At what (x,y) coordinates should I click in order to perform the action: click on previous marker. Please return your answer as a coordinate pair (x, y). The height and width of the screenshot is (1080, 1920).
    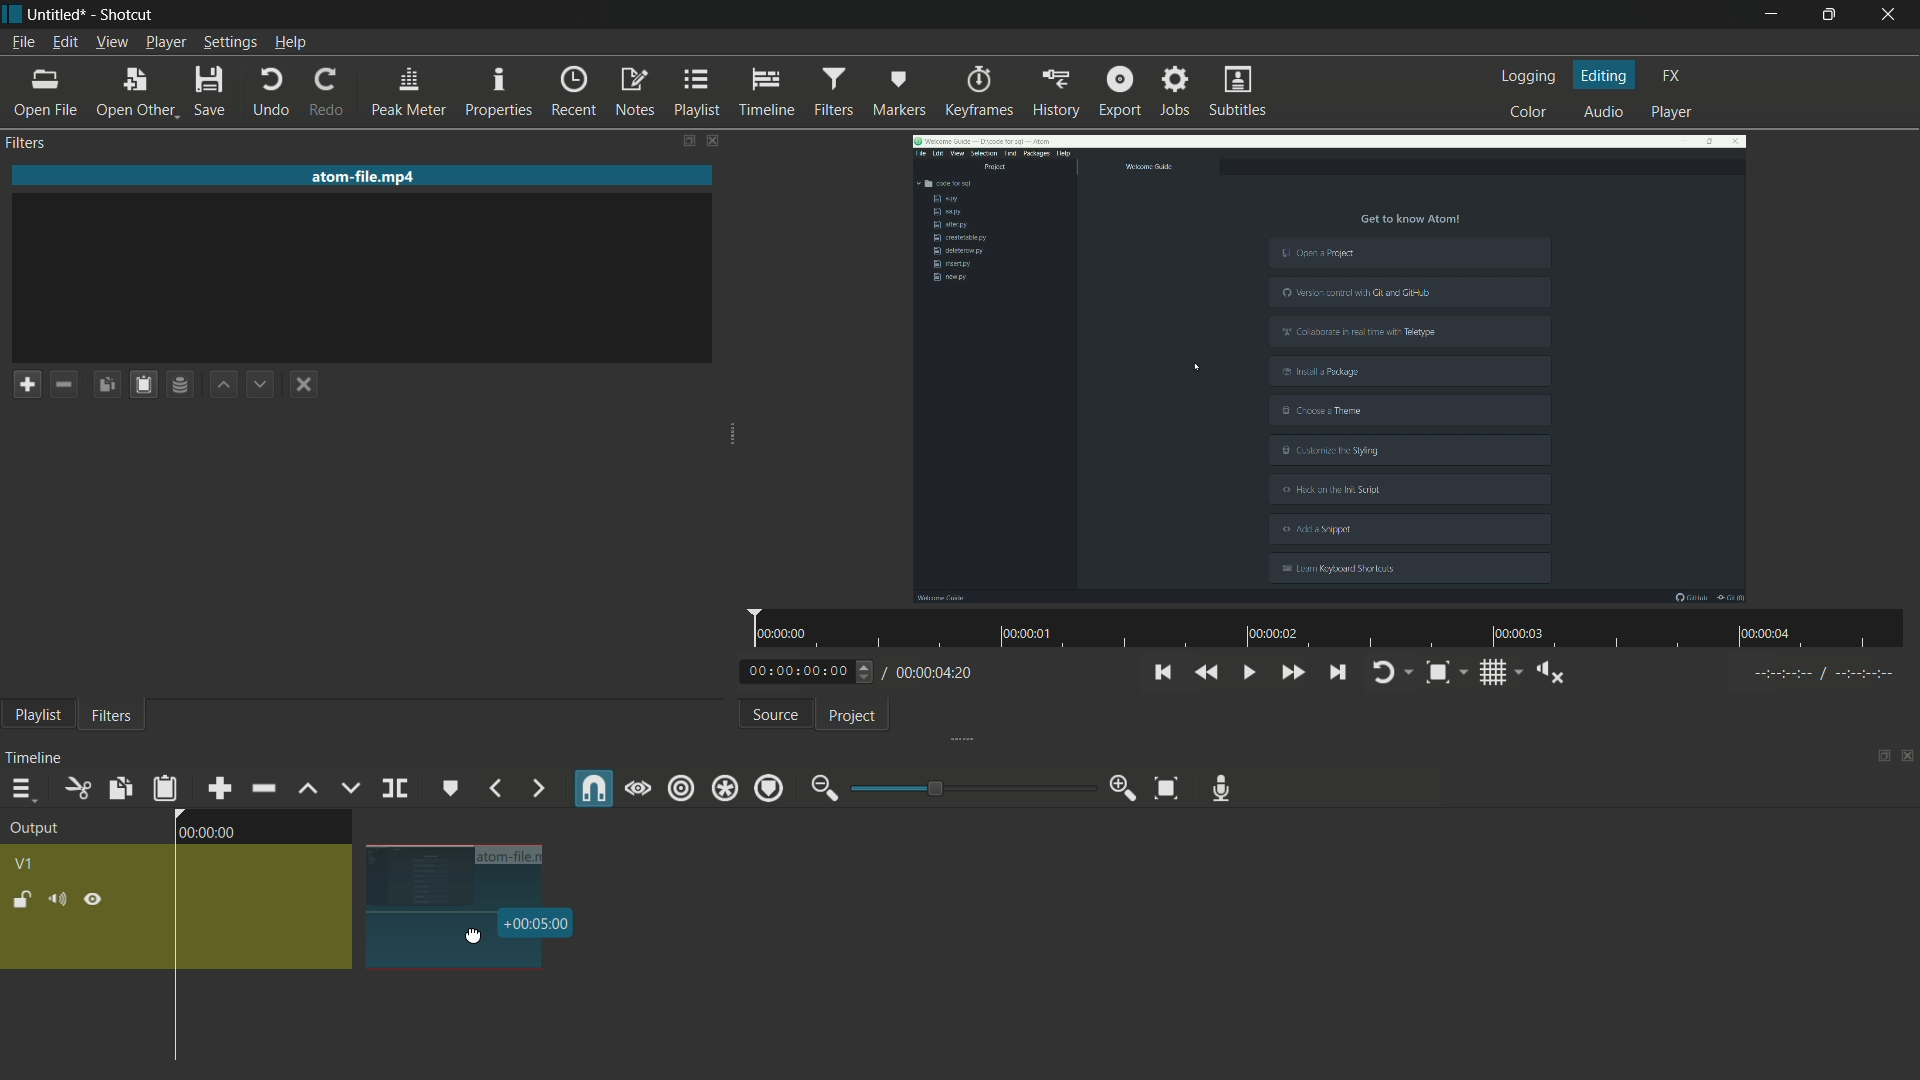
    Looking at the image, I should click on (495, 788).